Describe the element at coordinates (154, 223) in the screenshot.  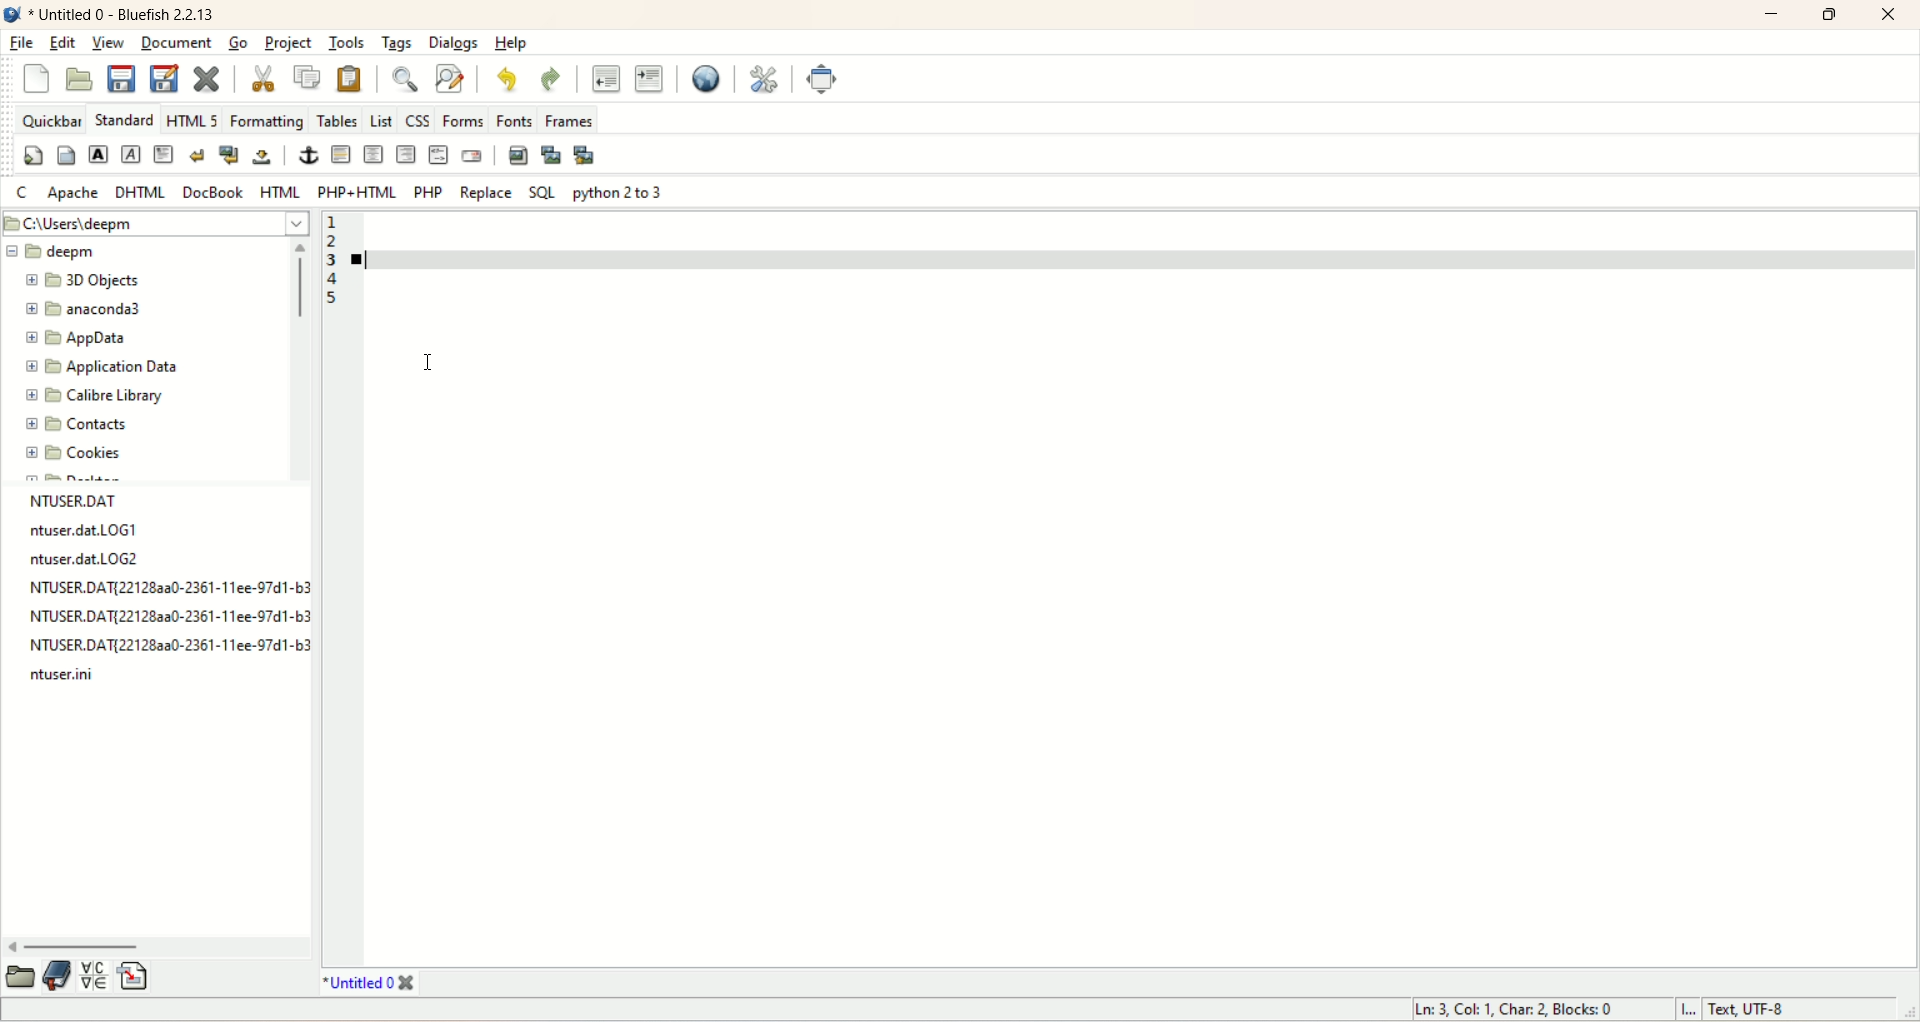
I see `location` at that location.